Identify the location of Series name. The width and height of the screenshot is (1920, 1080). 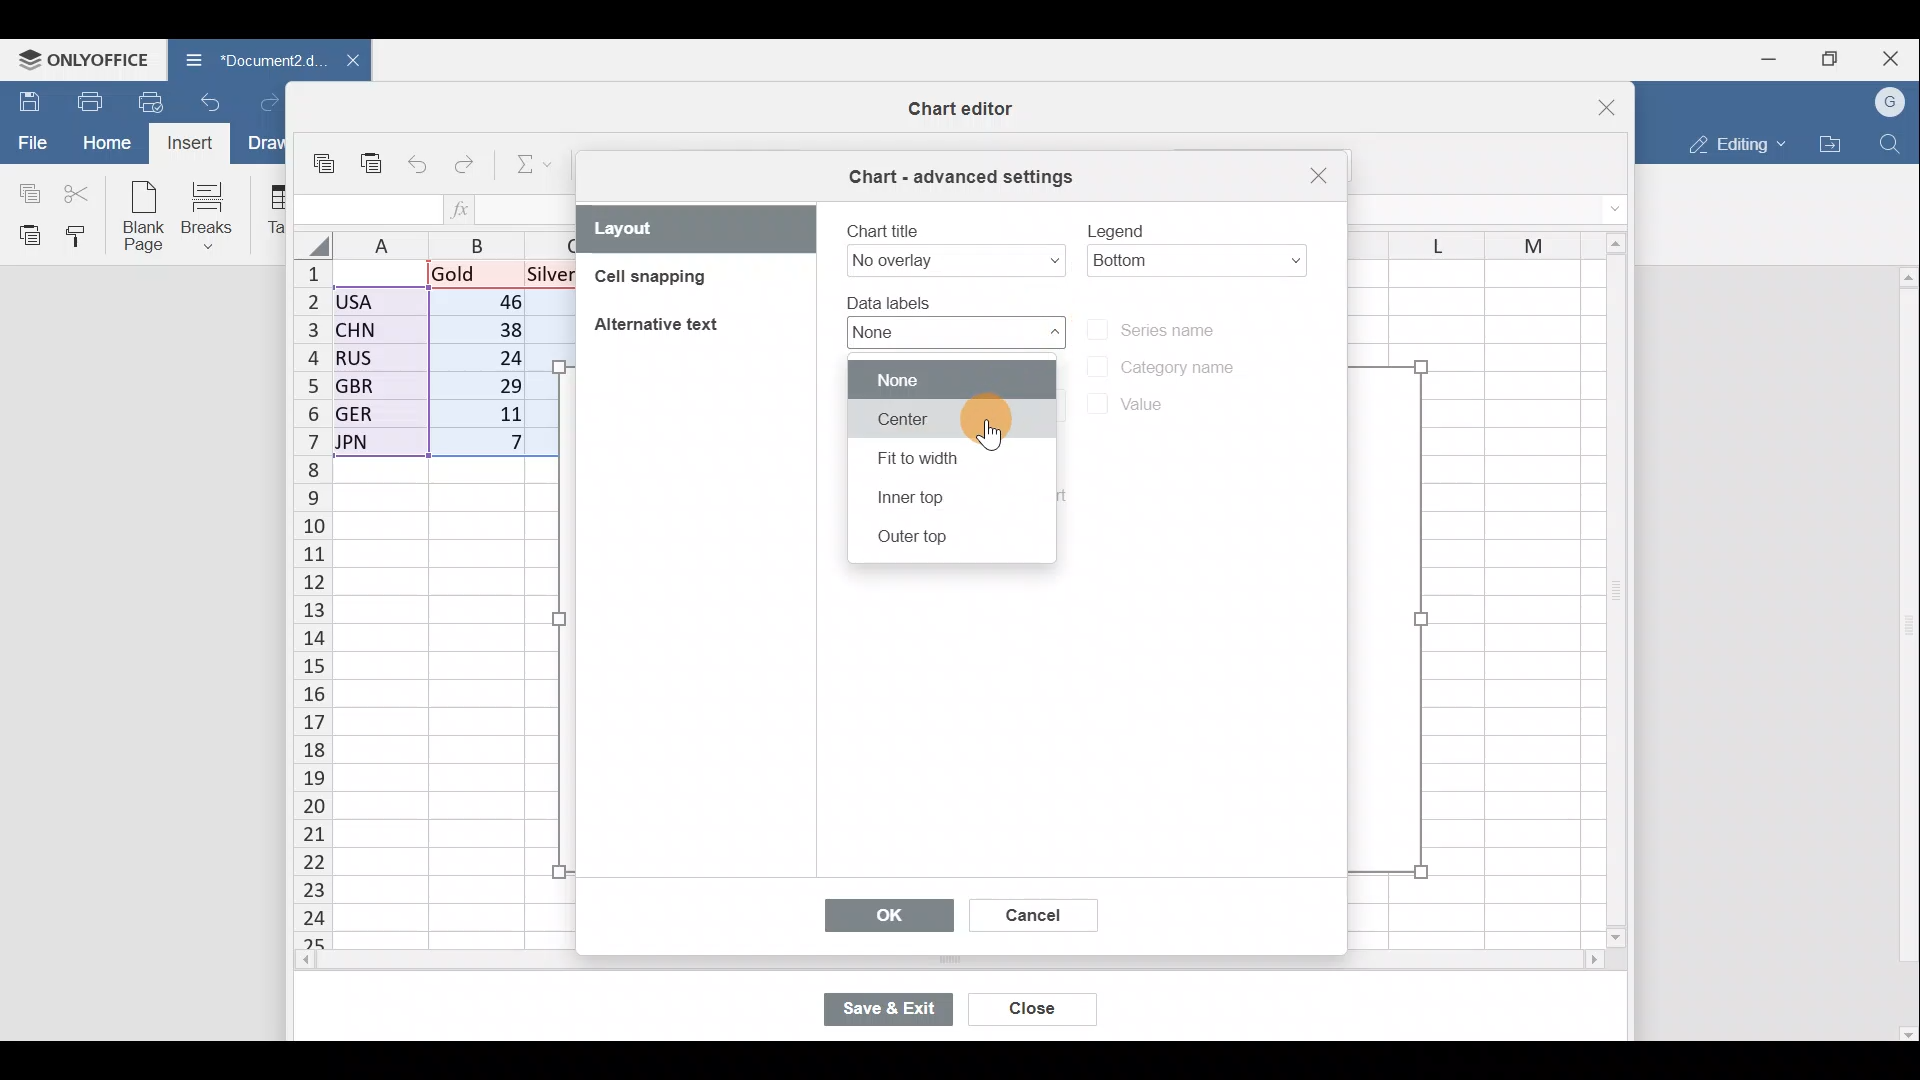
(1178, 327).